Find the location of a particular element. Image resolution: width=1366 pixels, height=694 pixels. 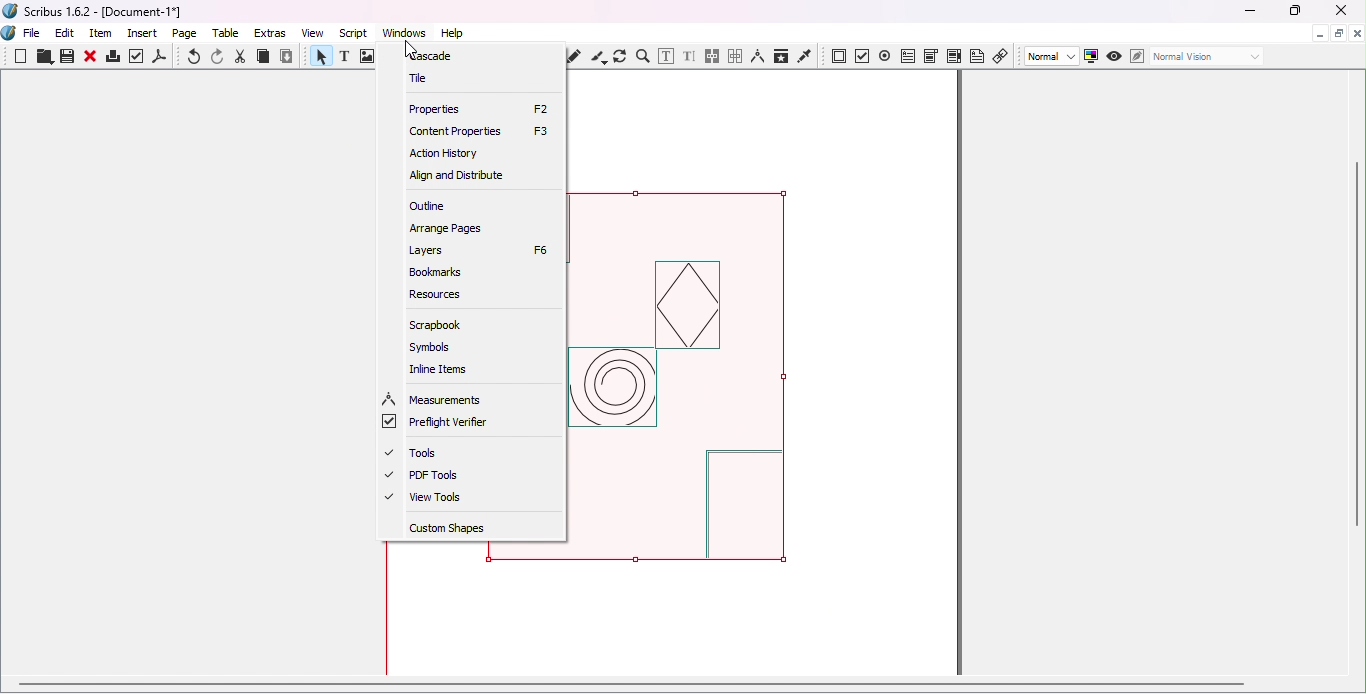

Table is located at coordinates (229, 34).